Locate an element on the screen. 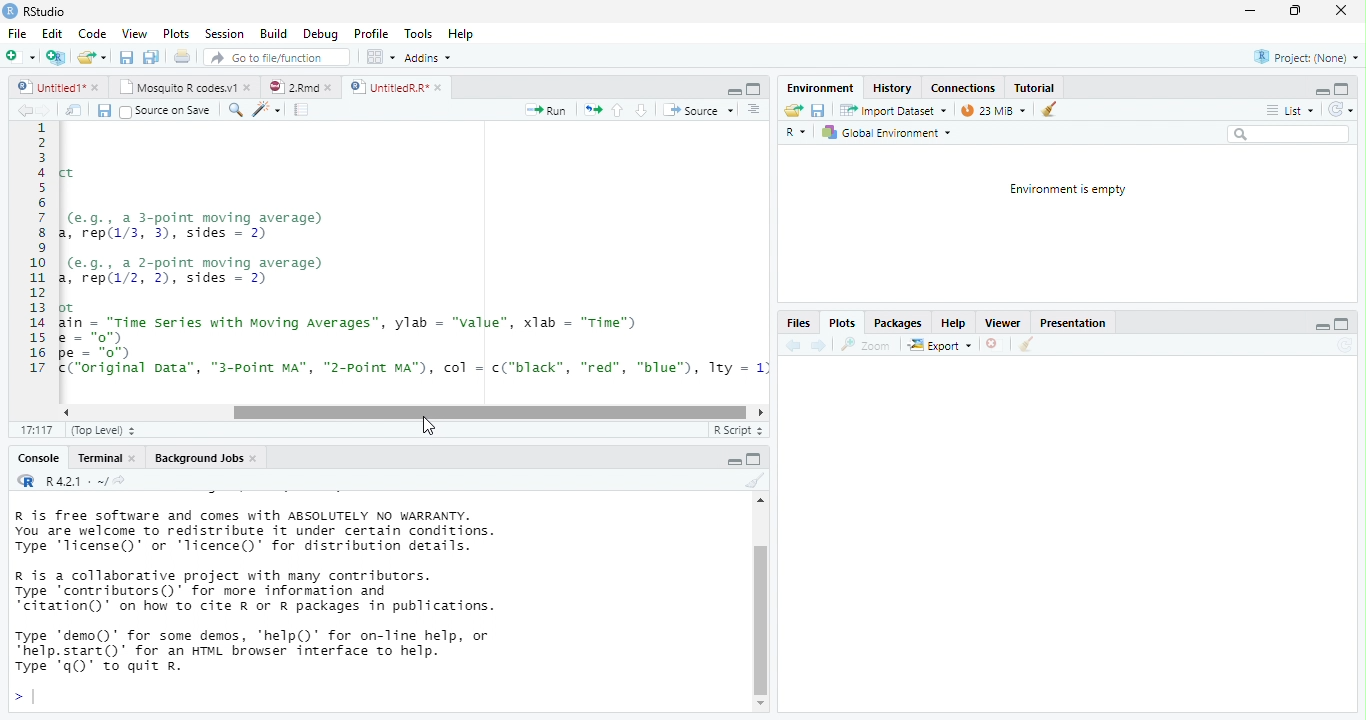 The height and width of the screenshot is (720, 1366). minimize is located at coordinates (734, 92).